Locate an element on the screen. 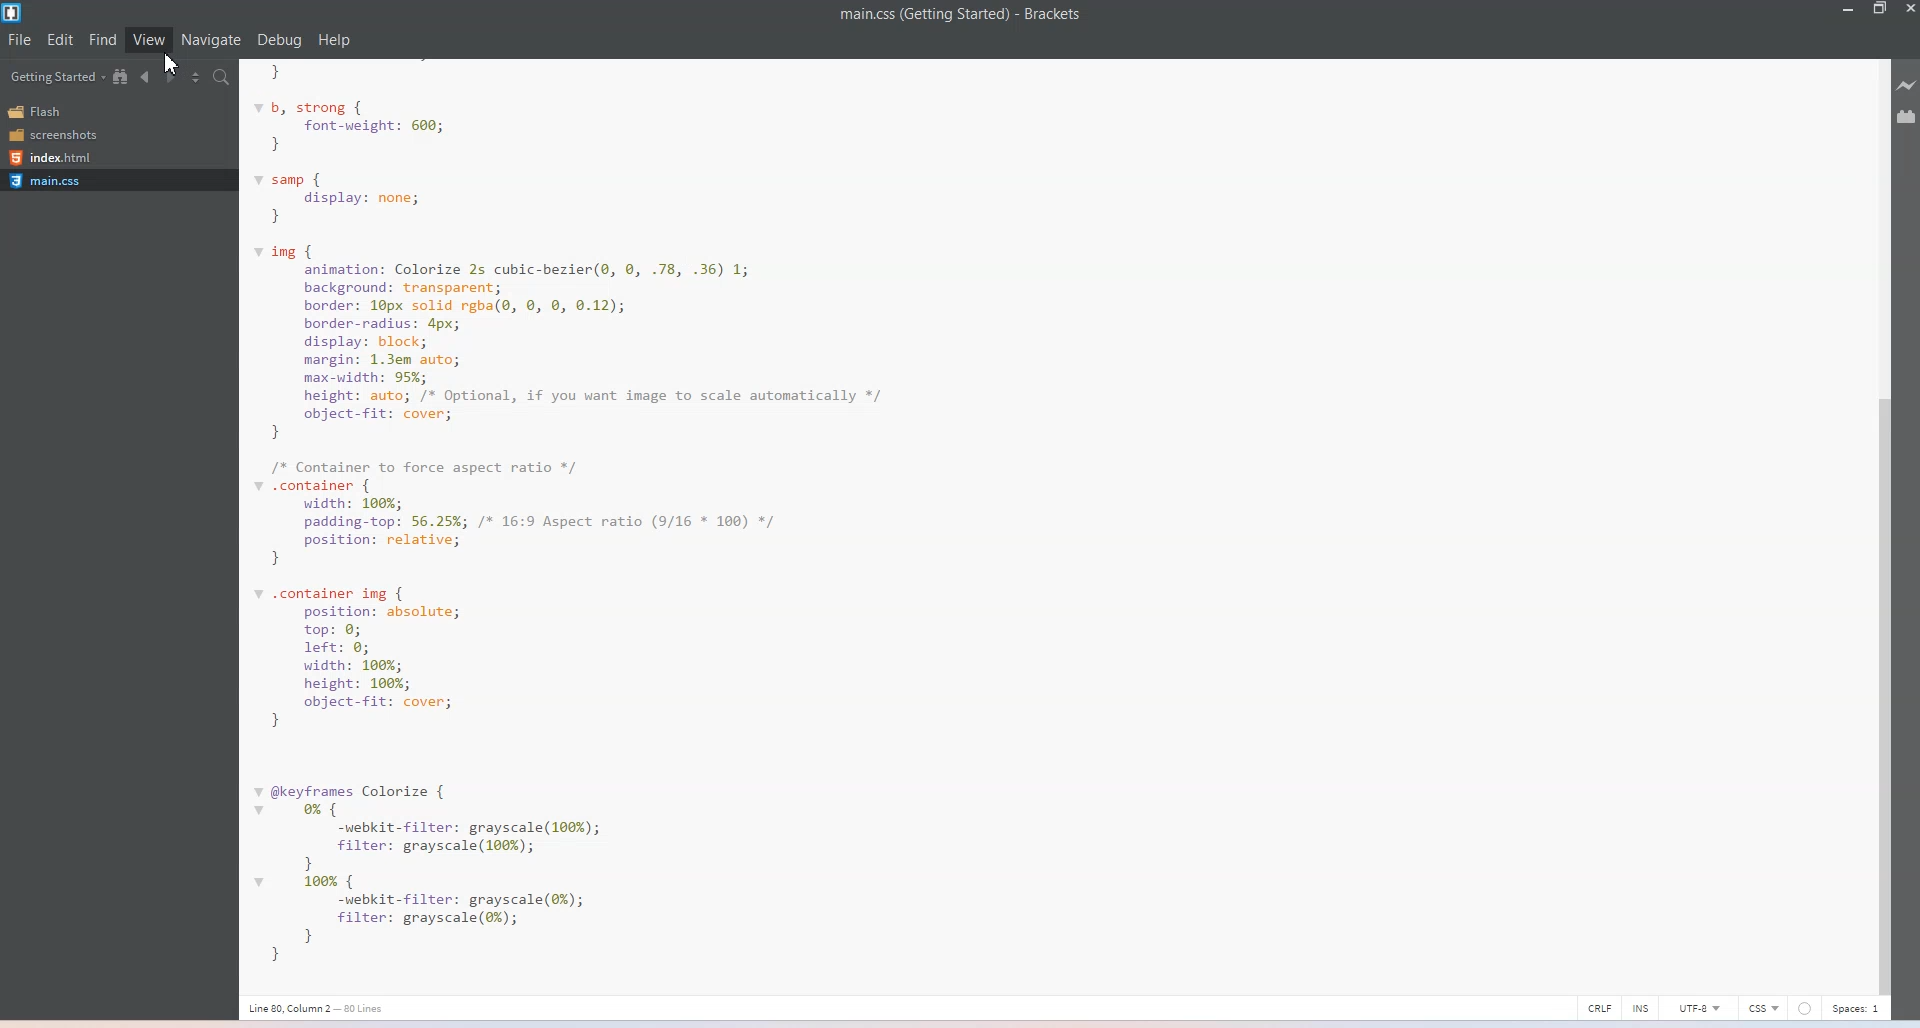 This screenshot has height=1028, width=1920. Text 2 is located at coordinates (627, 521).